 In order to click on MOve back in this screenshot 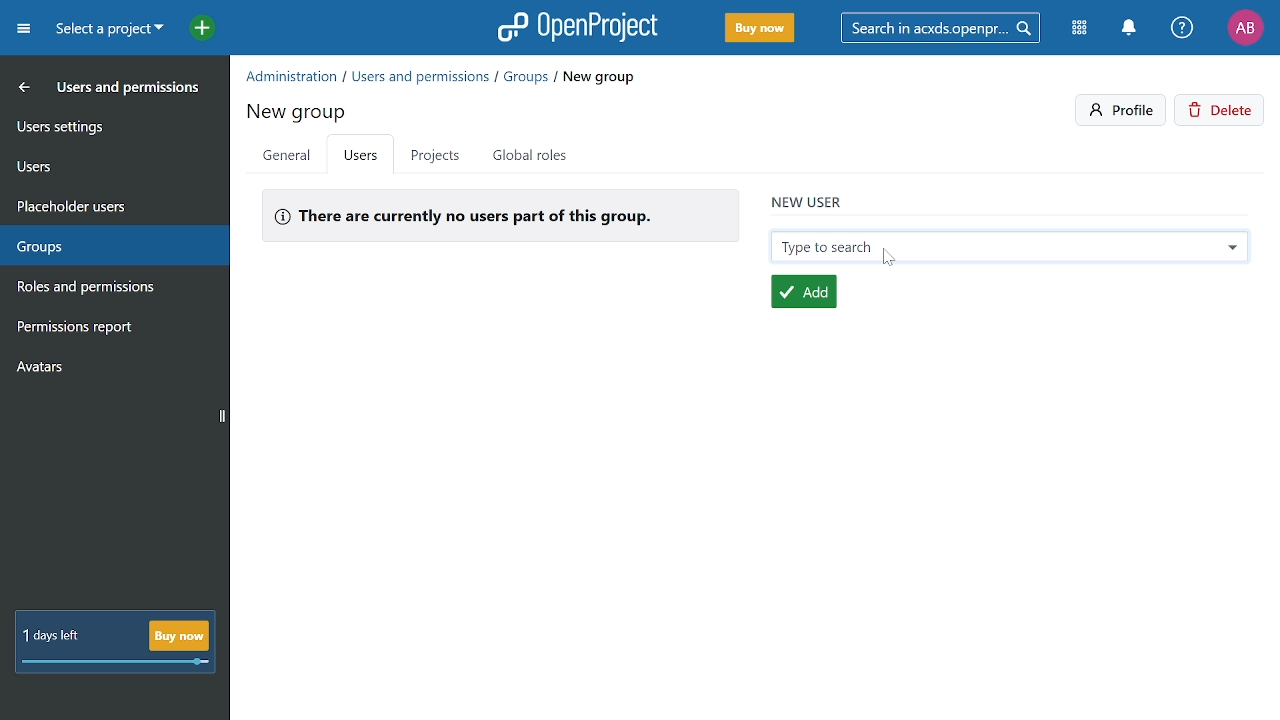, I will do `click(20, 86)`.